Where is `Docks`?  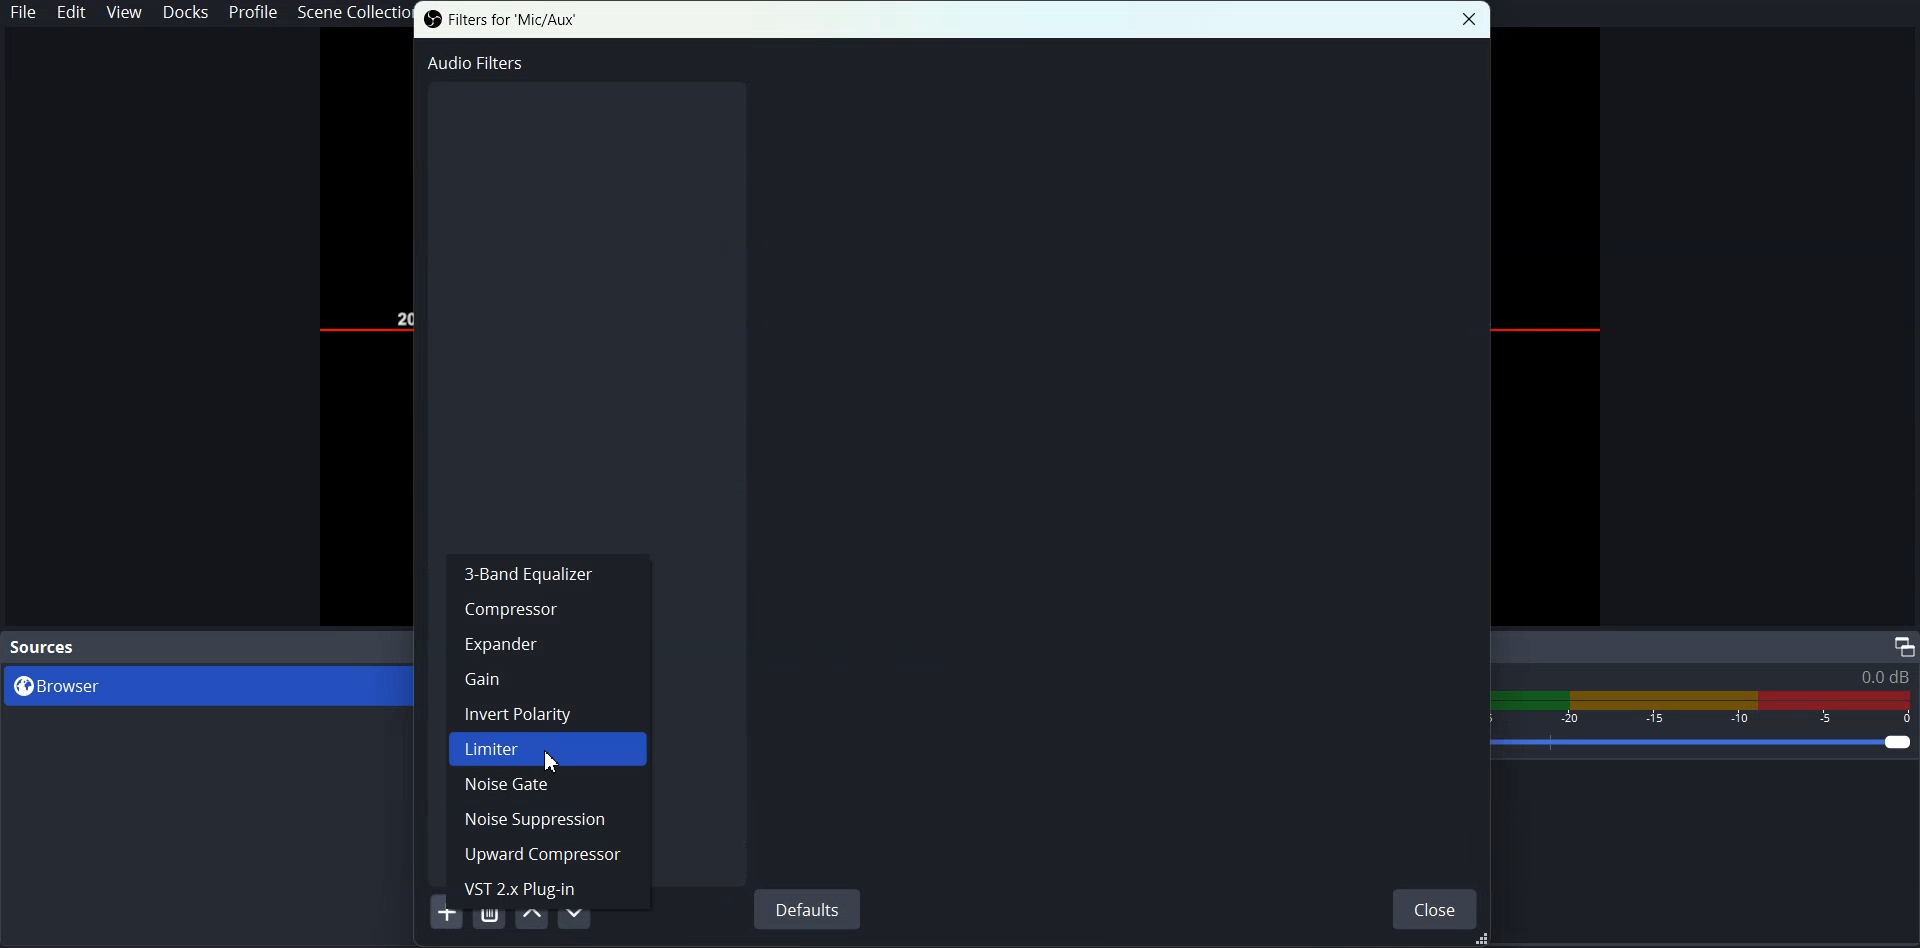 Docks is located at coordinates (188, 14).